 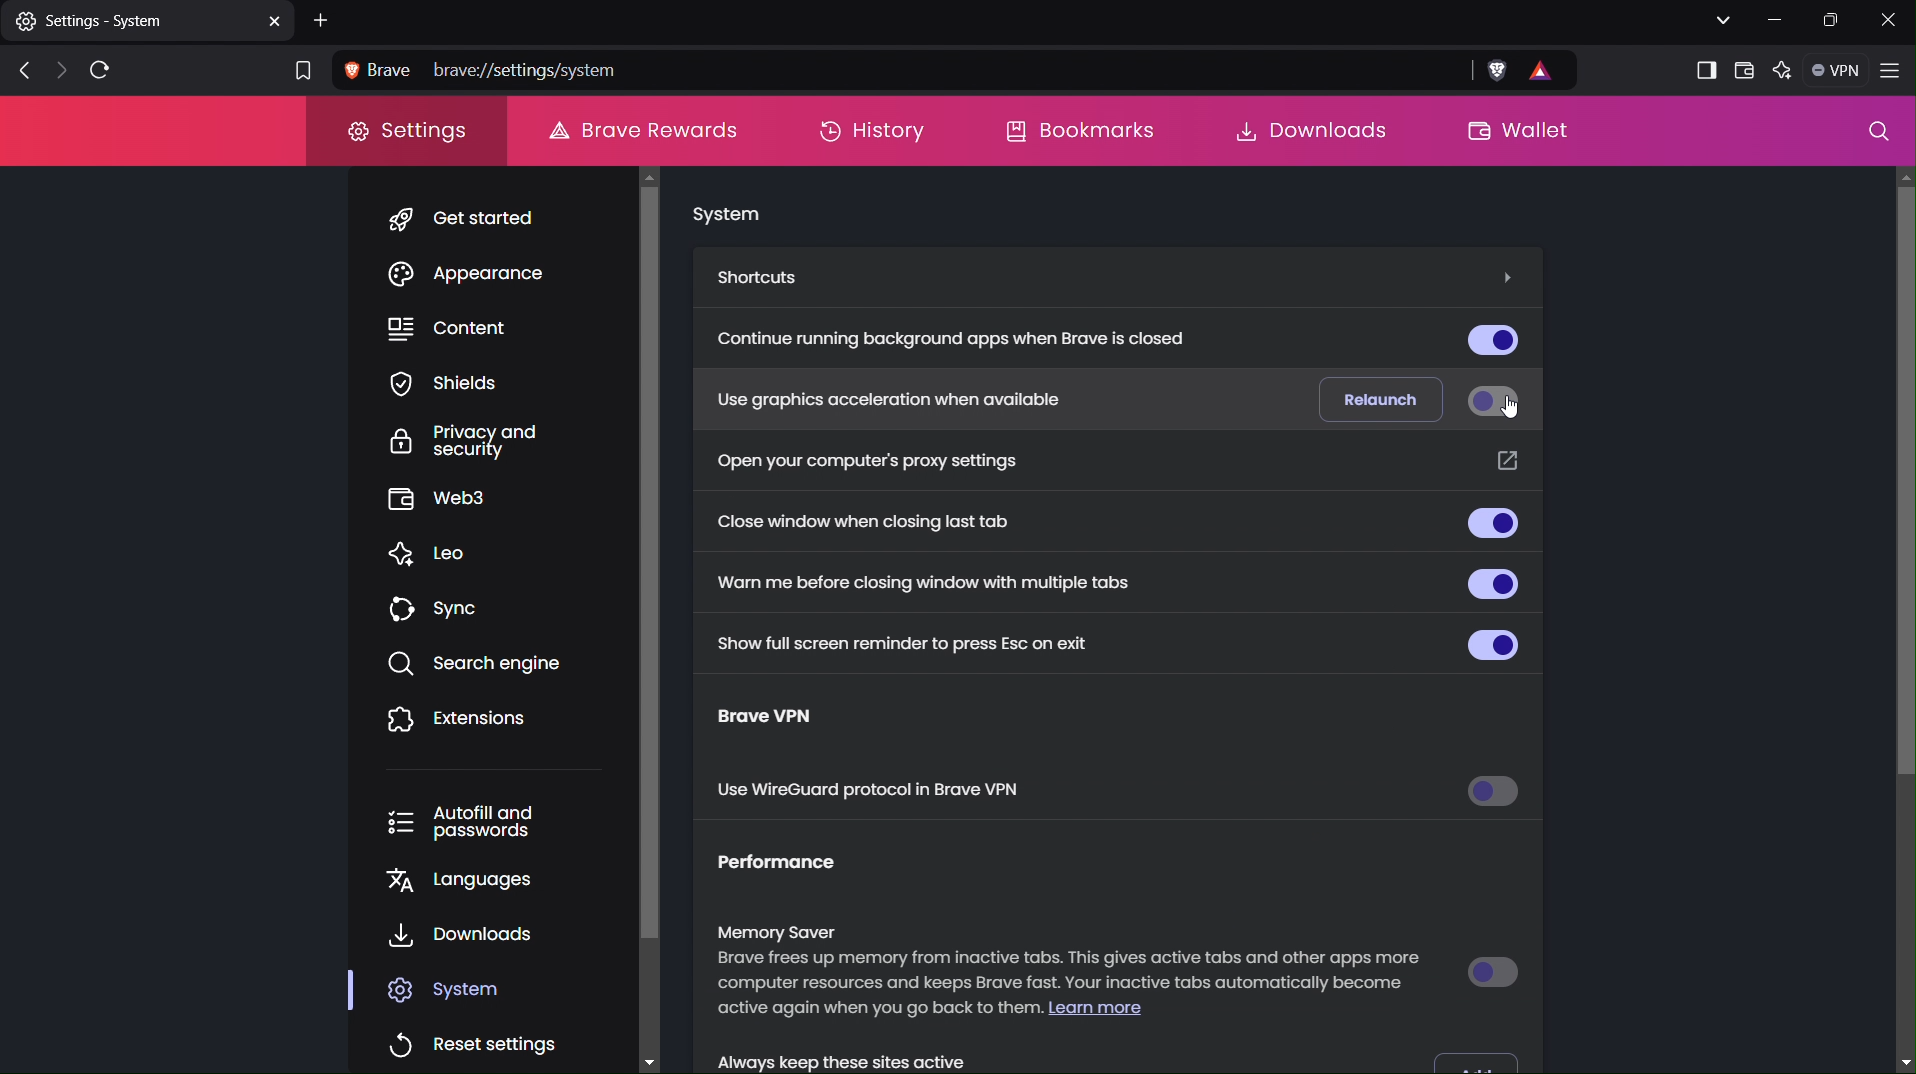 I want to click on , so click(x=1904, y=484).